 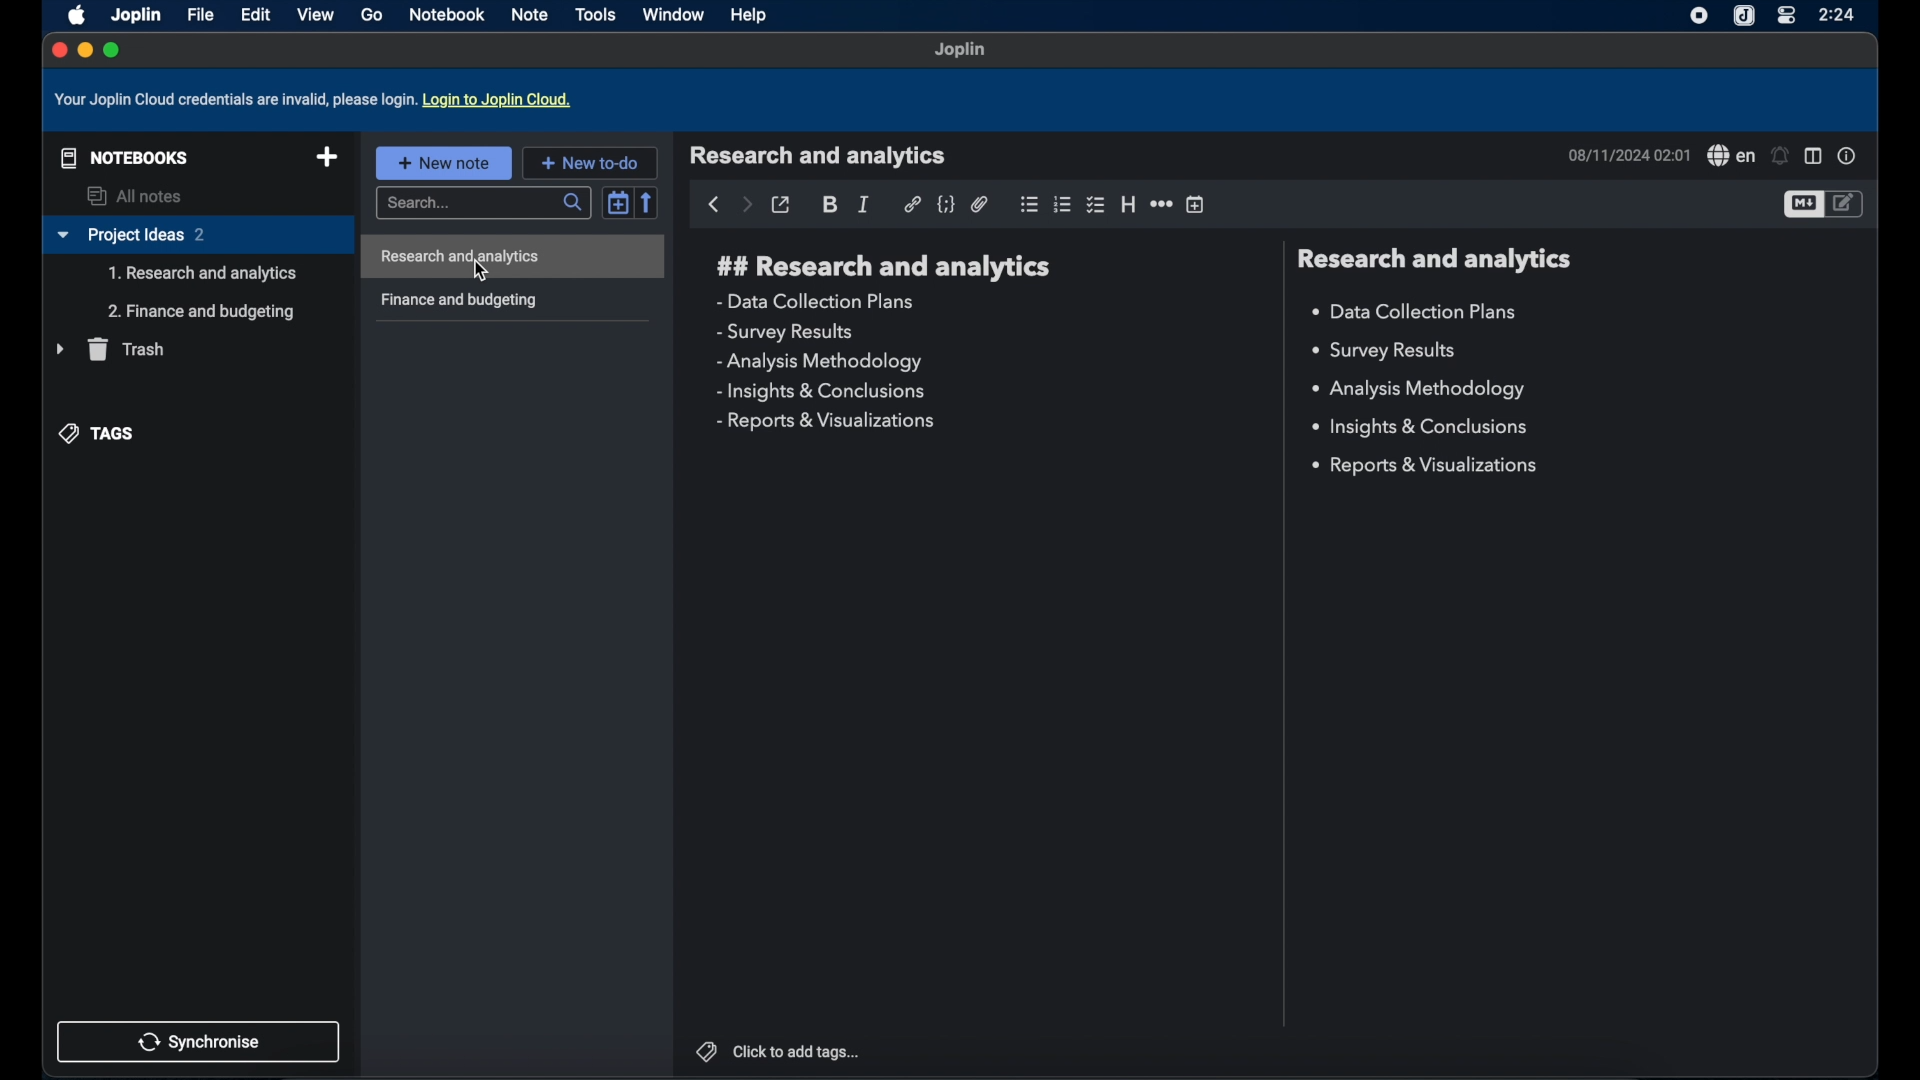 What do you see at coordinates (120, 156) in the screenshot?
I see `notebooks` at bounding box center [120, 156].